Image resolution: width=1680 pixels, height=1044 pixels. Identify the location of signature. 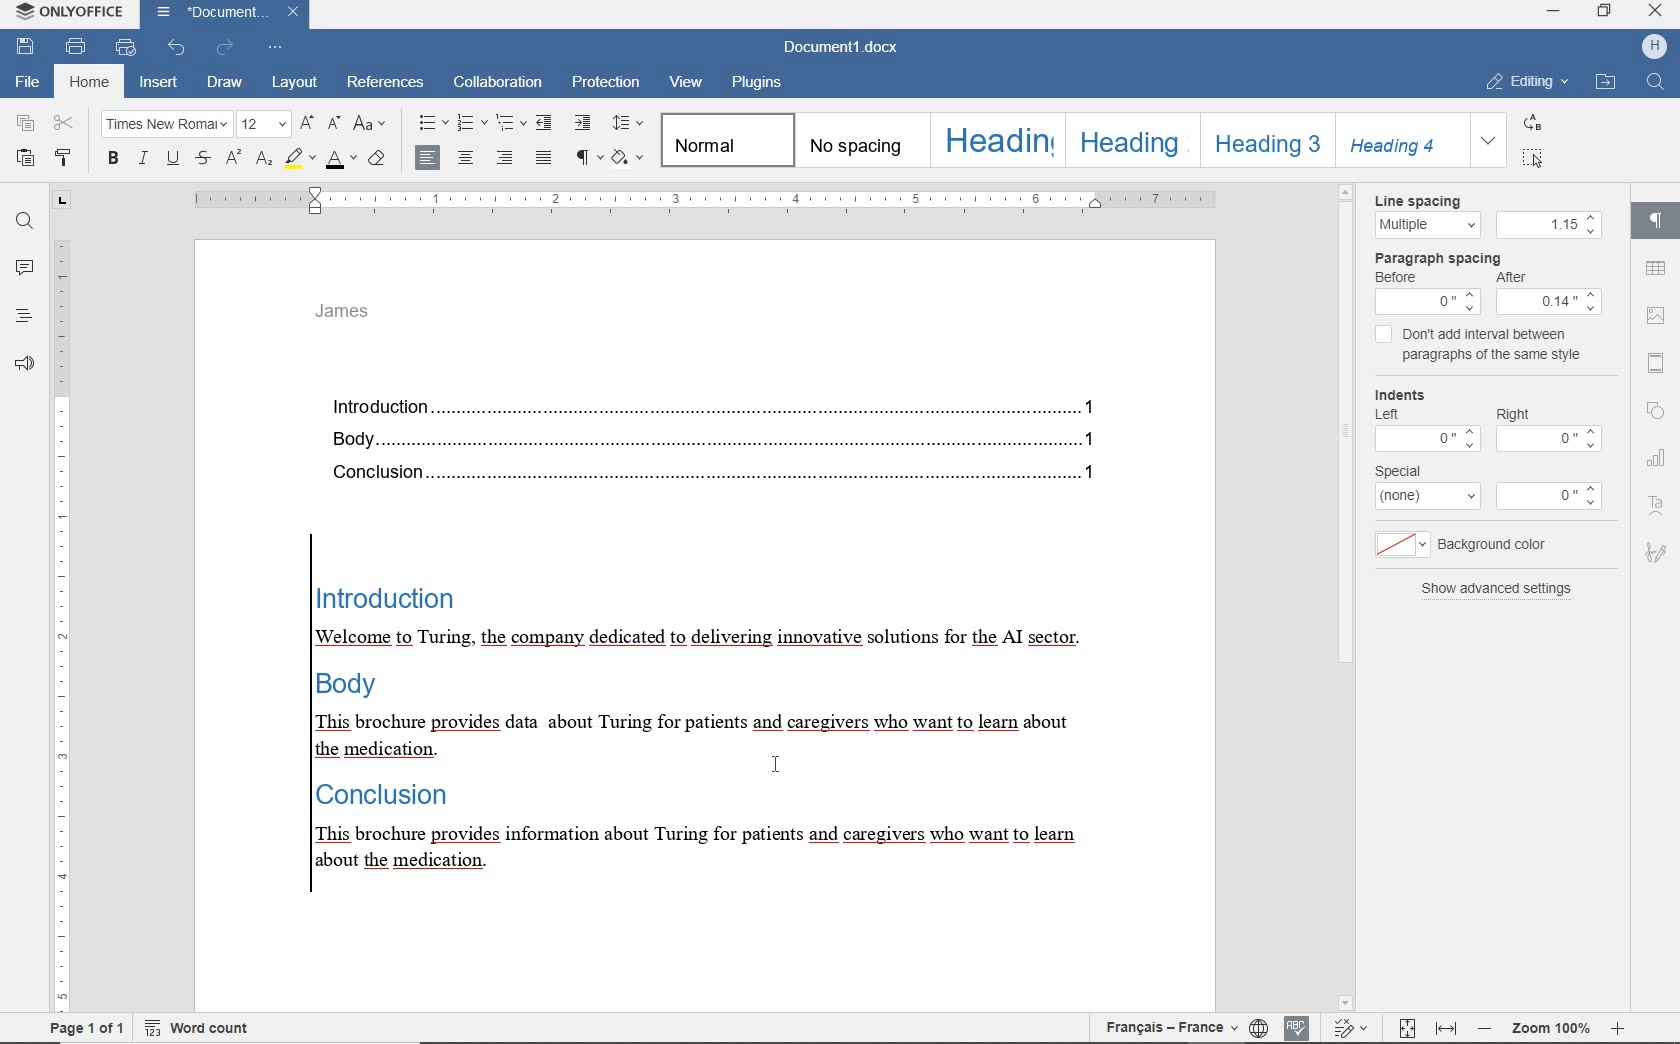
(1658, 551).